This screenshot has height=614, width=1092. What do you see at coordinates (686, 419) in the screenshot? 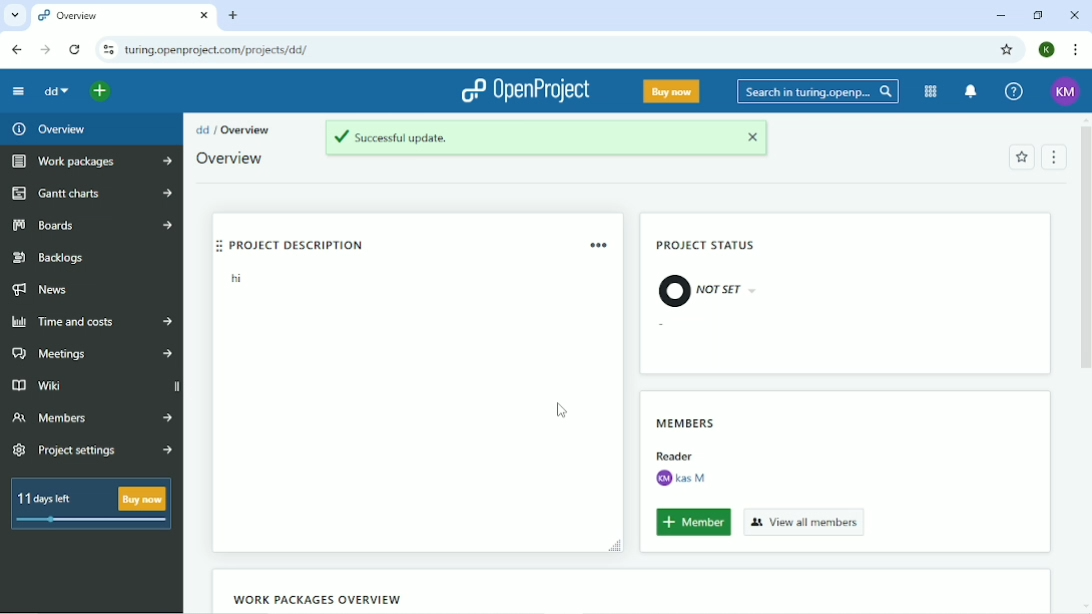
I see `Members` at bounding box center [686, 419].